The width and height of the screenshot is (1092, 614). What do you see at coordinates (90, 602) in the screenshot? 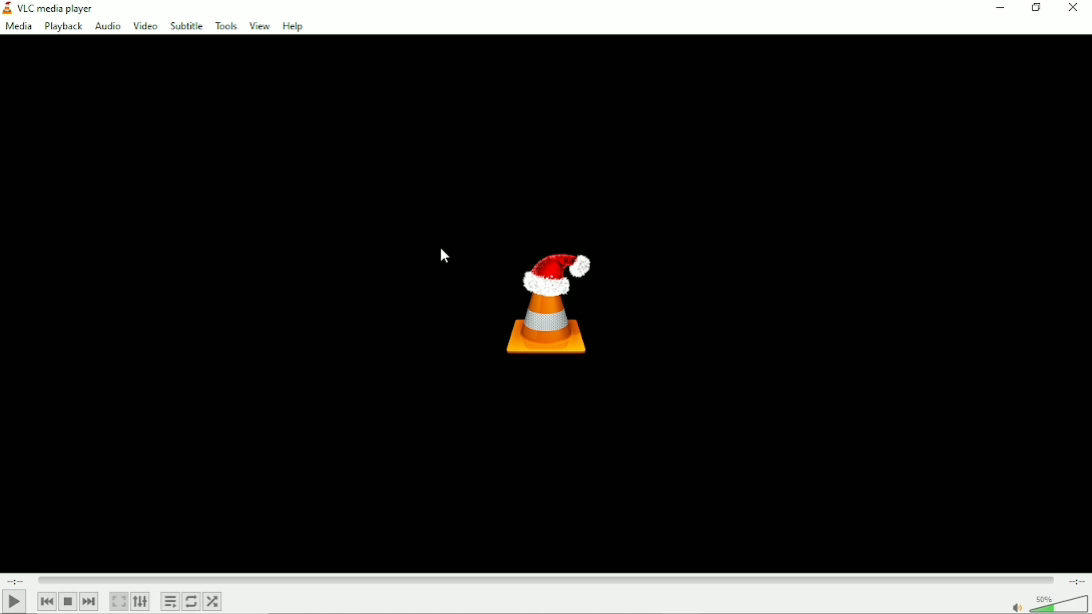
I see `Next` at bounding box center [90, 602].